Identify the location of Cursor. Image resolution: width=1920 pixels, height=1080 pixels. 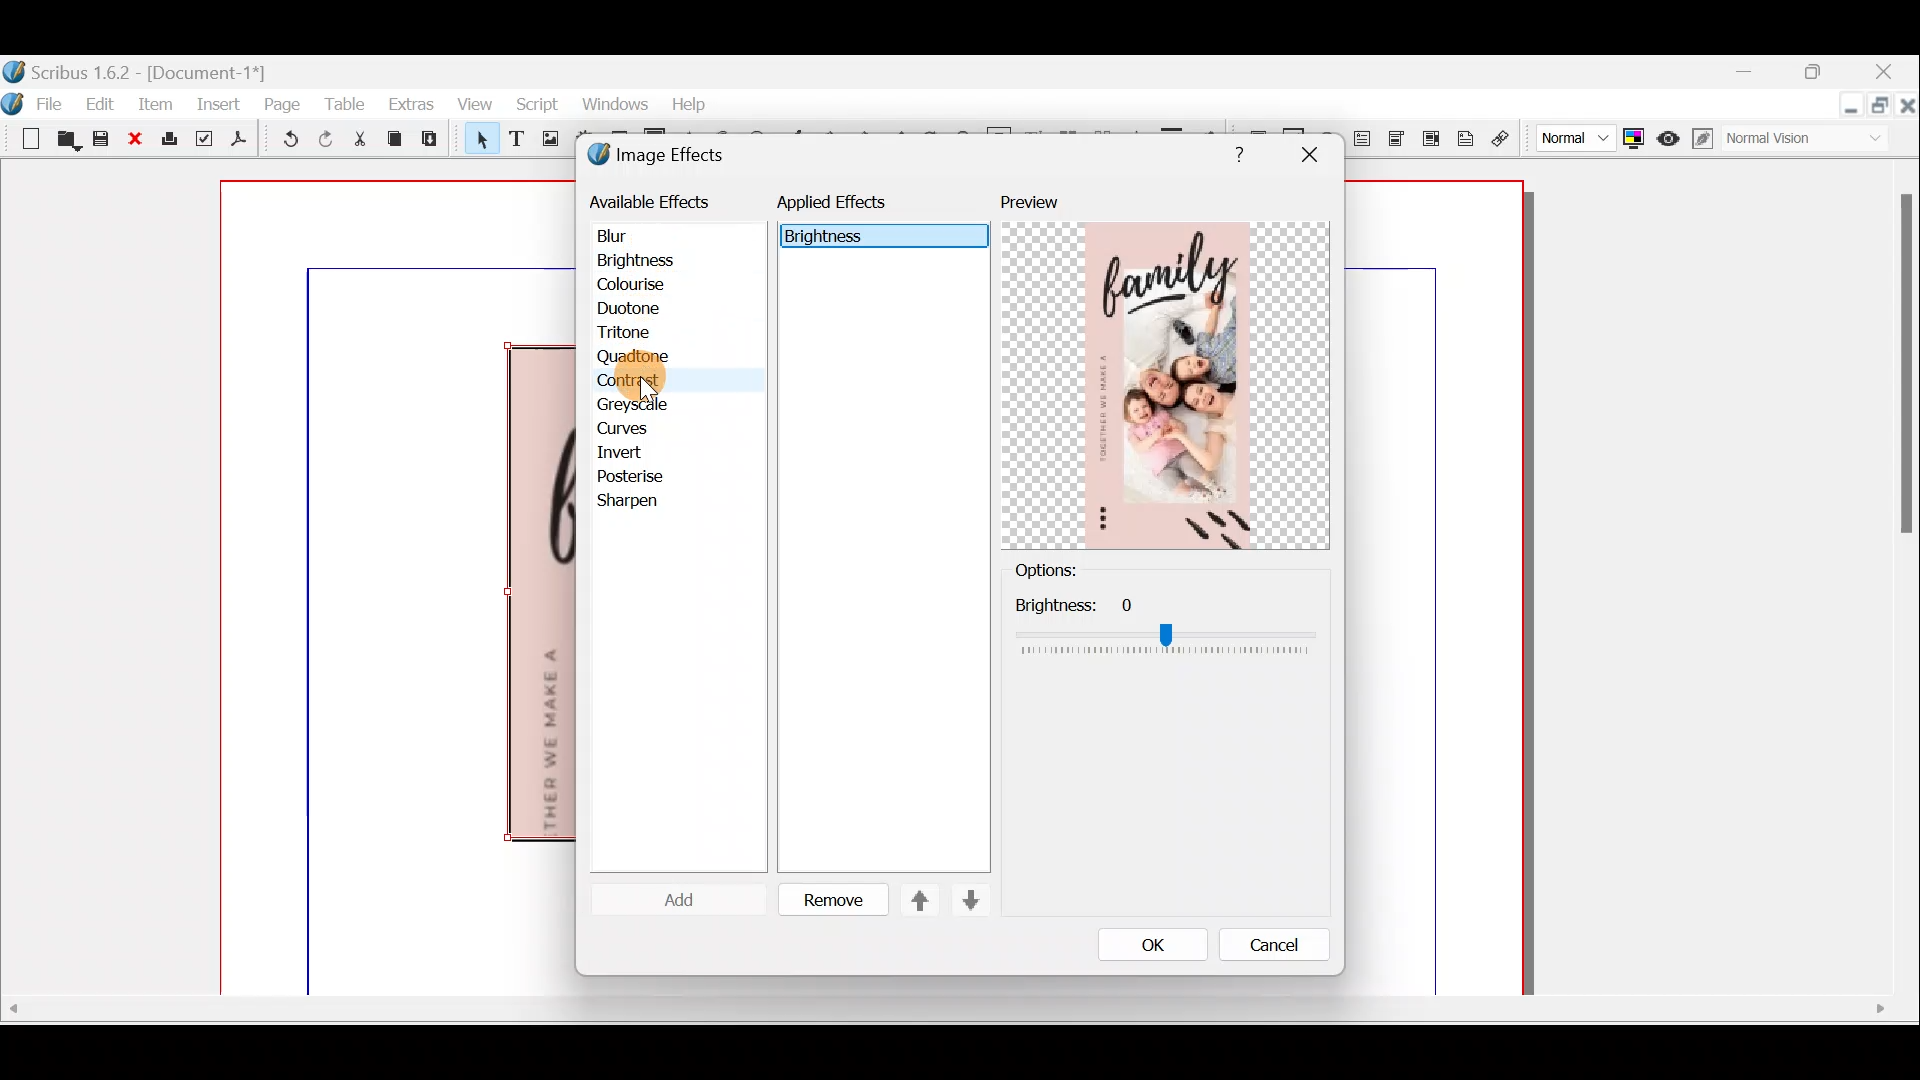
(674, 903).